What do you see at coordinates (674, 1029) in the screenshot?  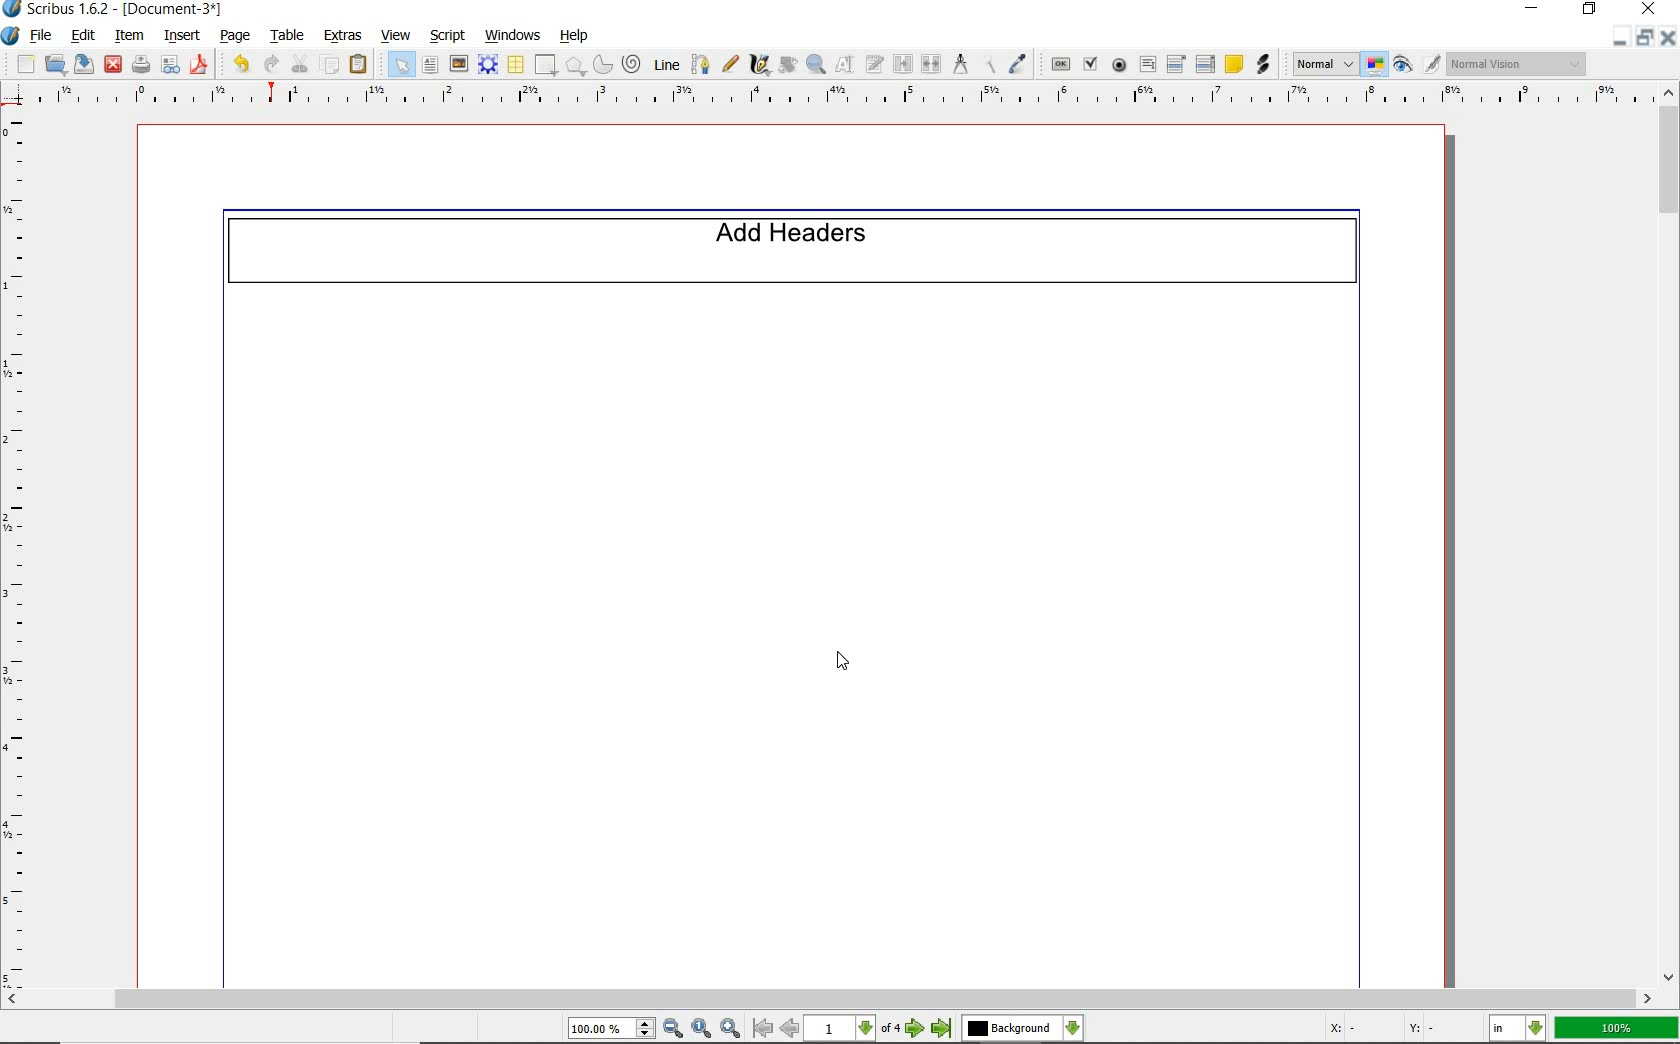 I see `zoom out` at bounding box center [674, 1029].